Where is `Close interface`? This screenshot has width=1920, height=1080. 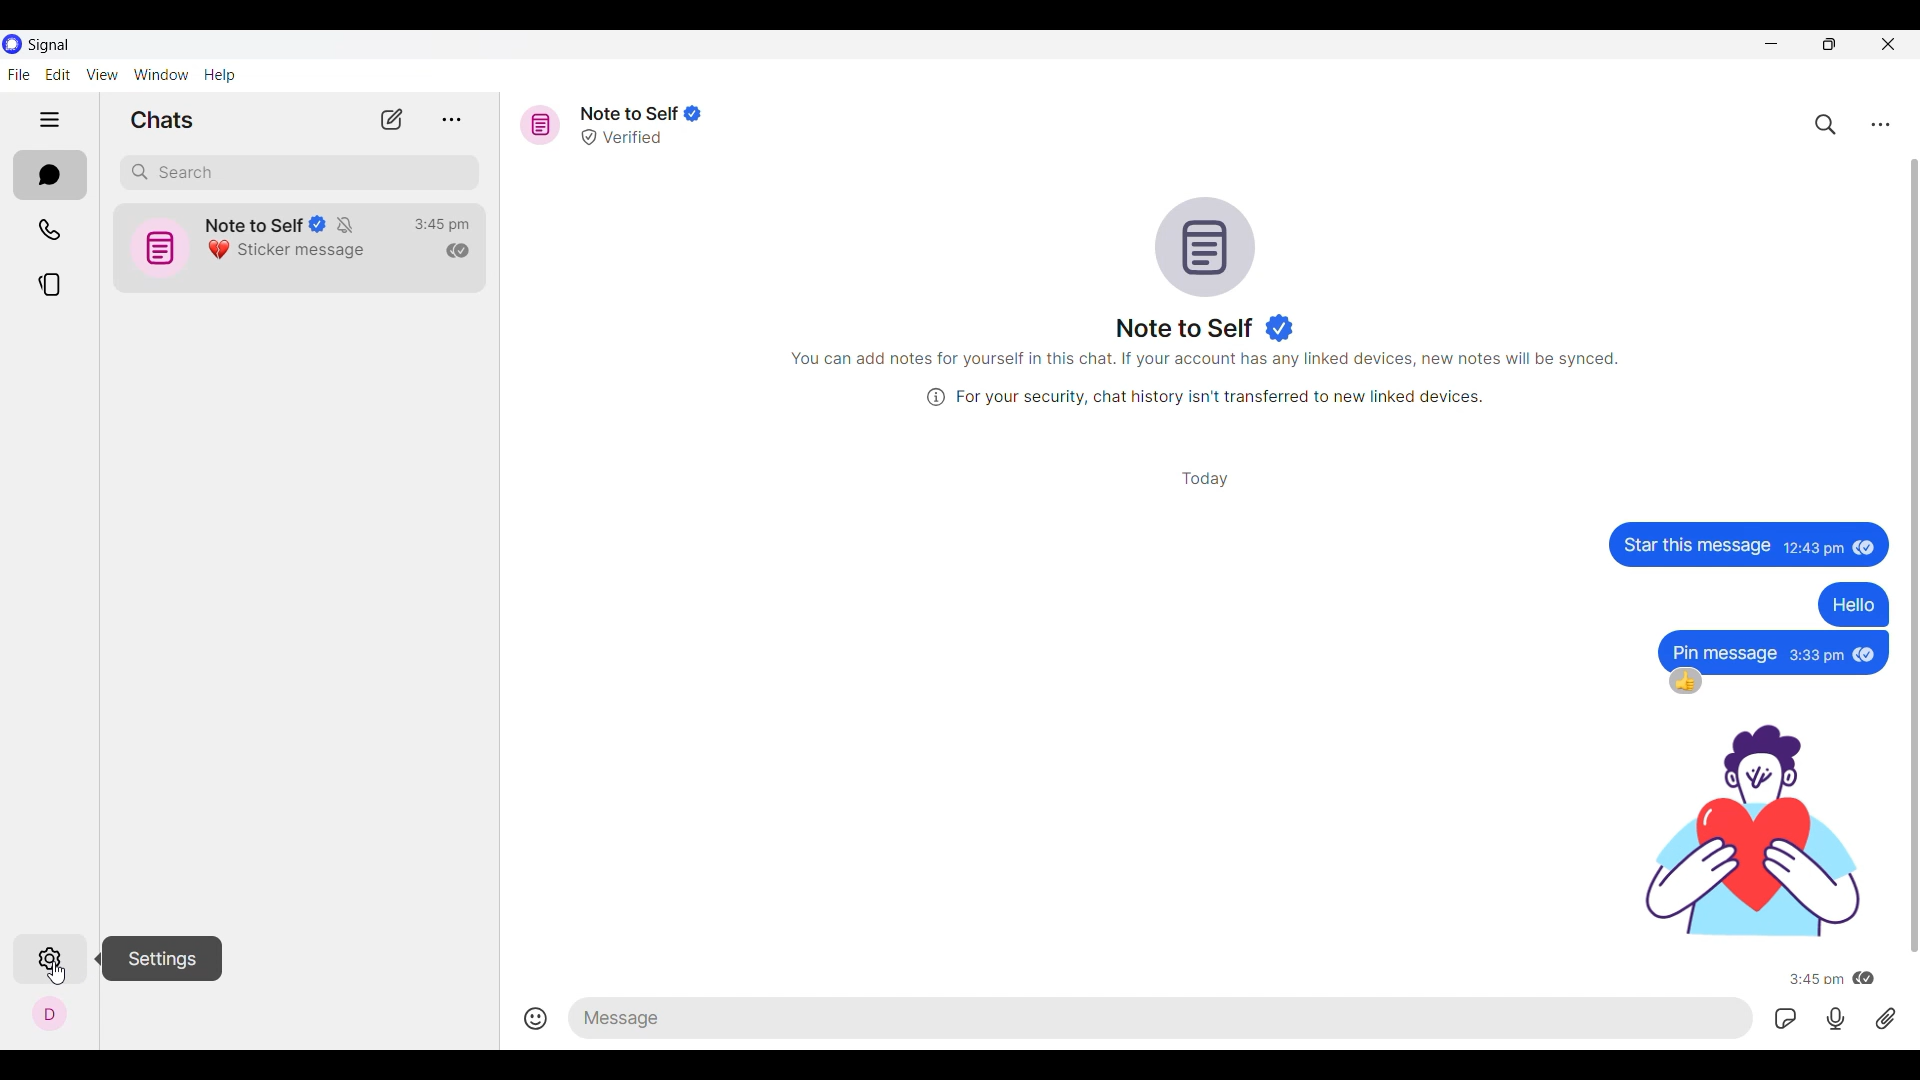 Close interface is located at coordinates (1889, 44).